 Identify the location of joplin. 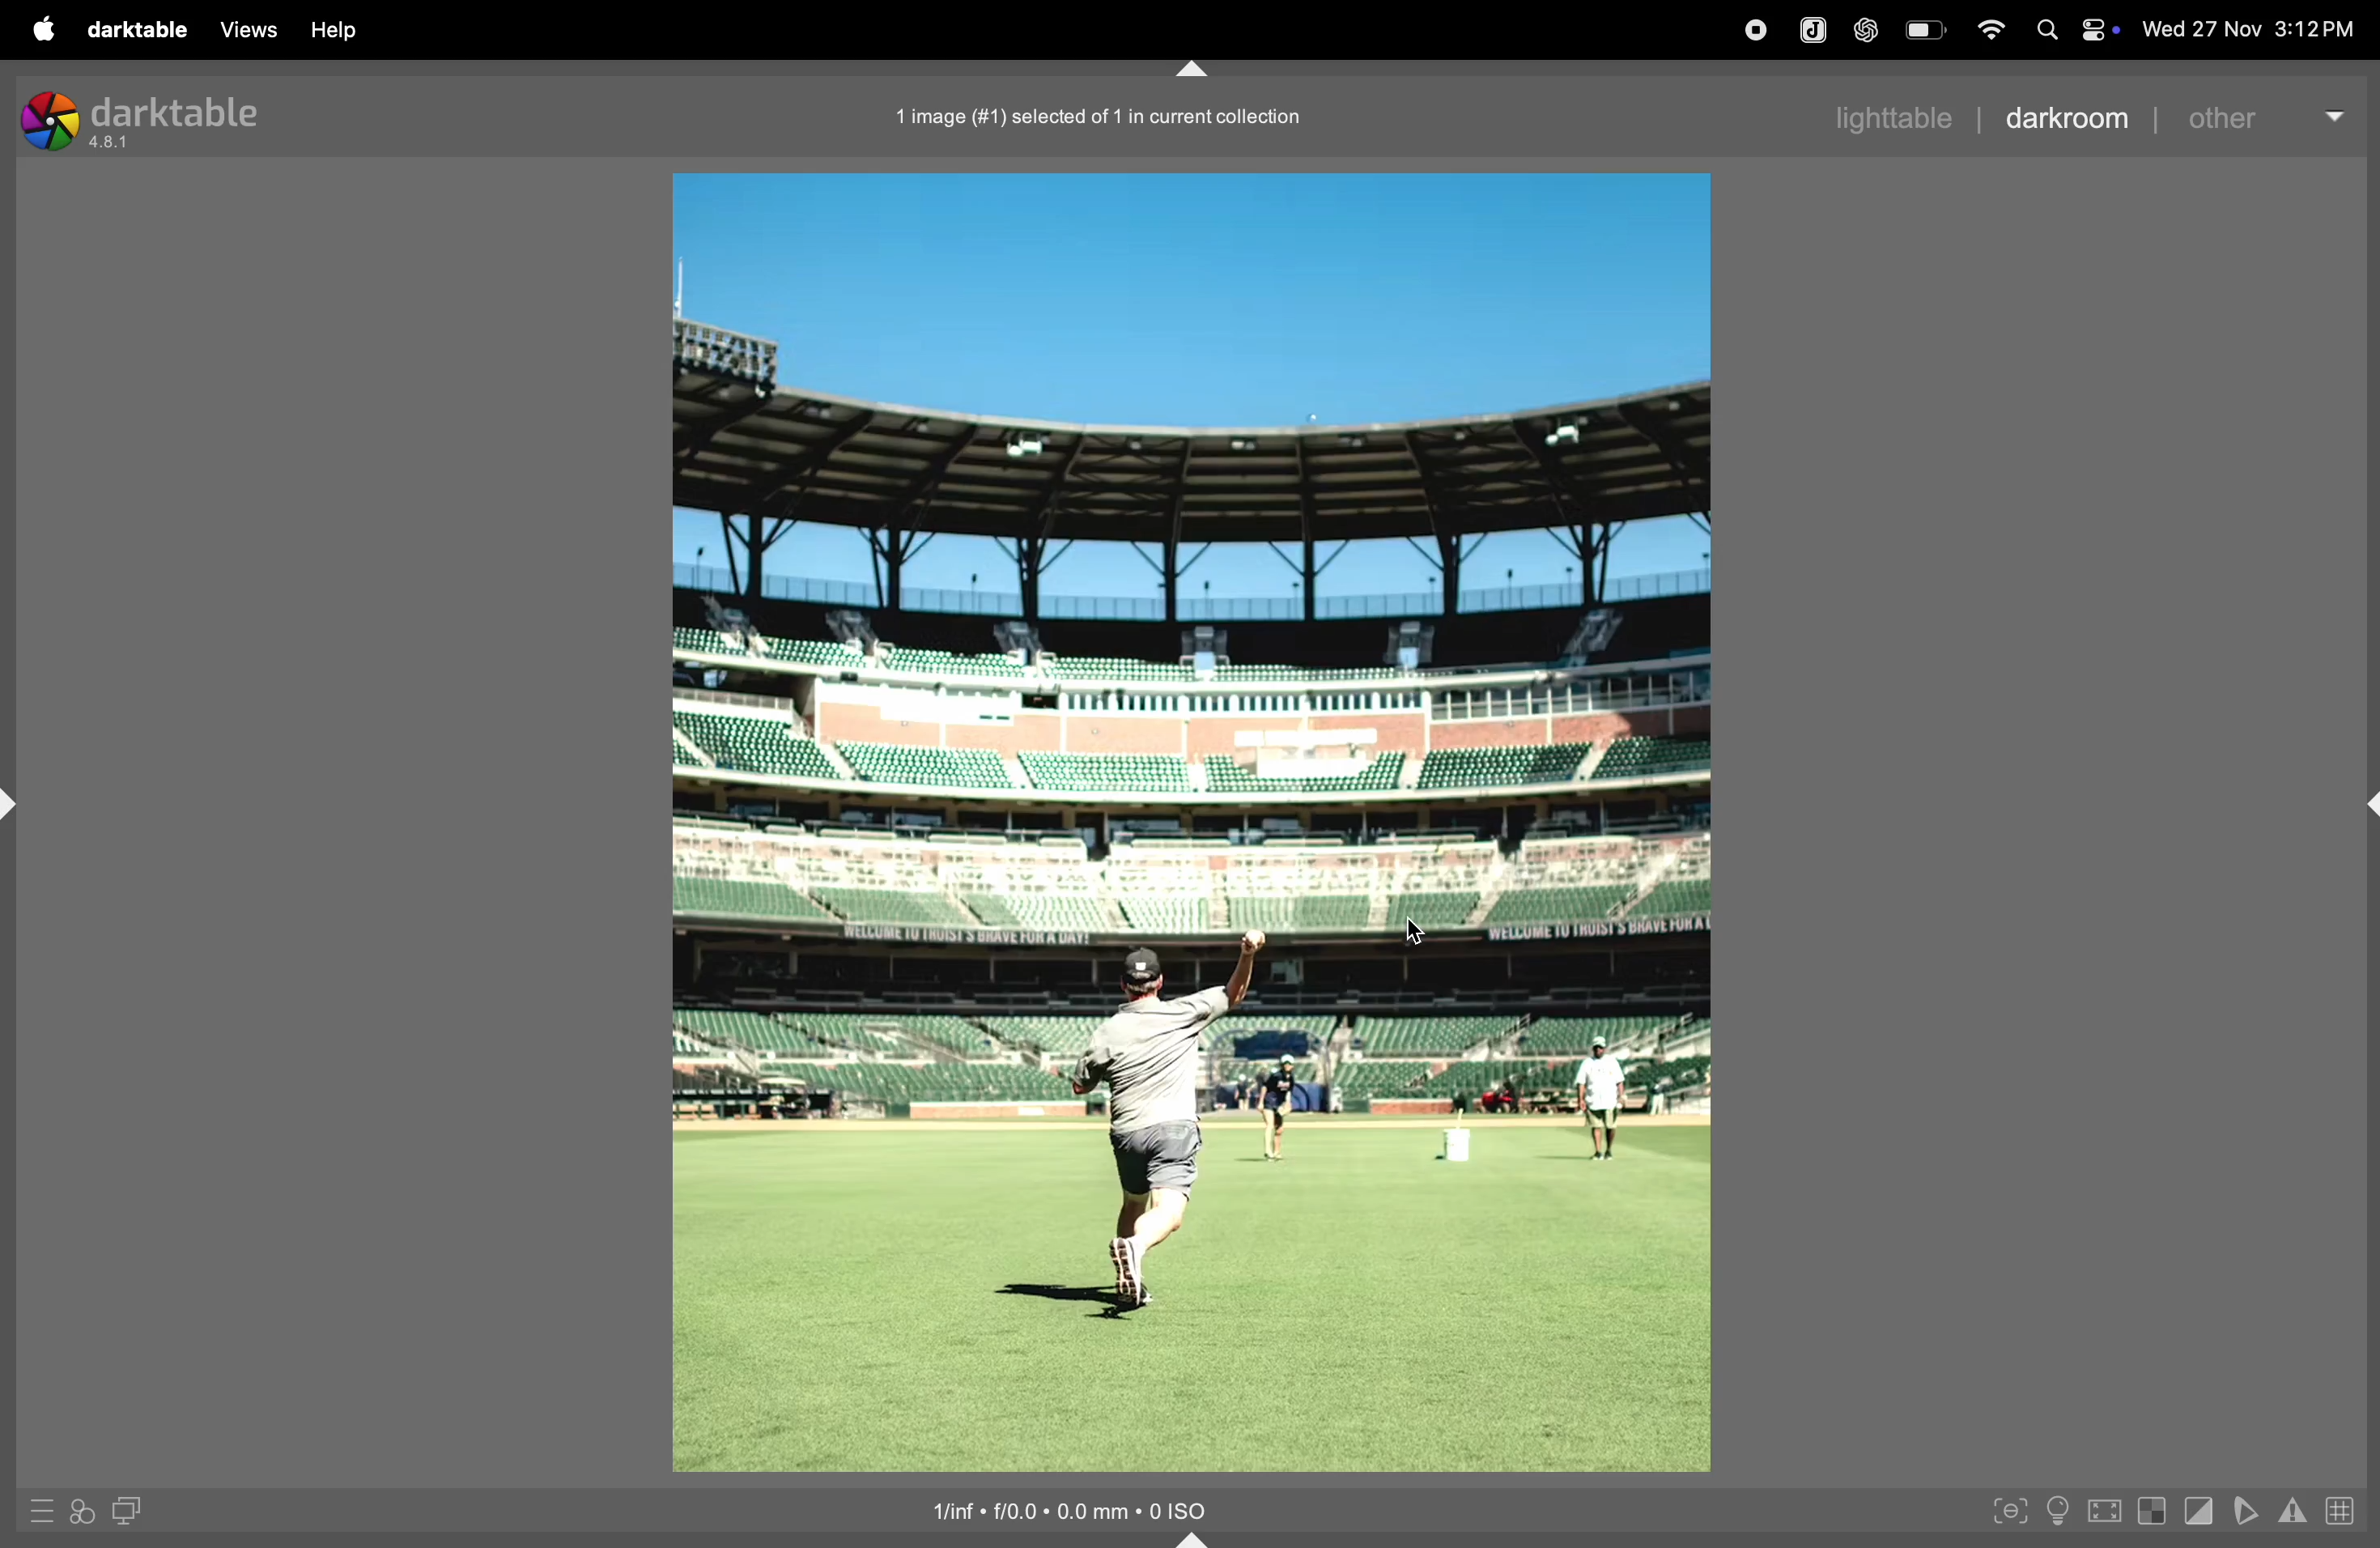
(1815, 29).